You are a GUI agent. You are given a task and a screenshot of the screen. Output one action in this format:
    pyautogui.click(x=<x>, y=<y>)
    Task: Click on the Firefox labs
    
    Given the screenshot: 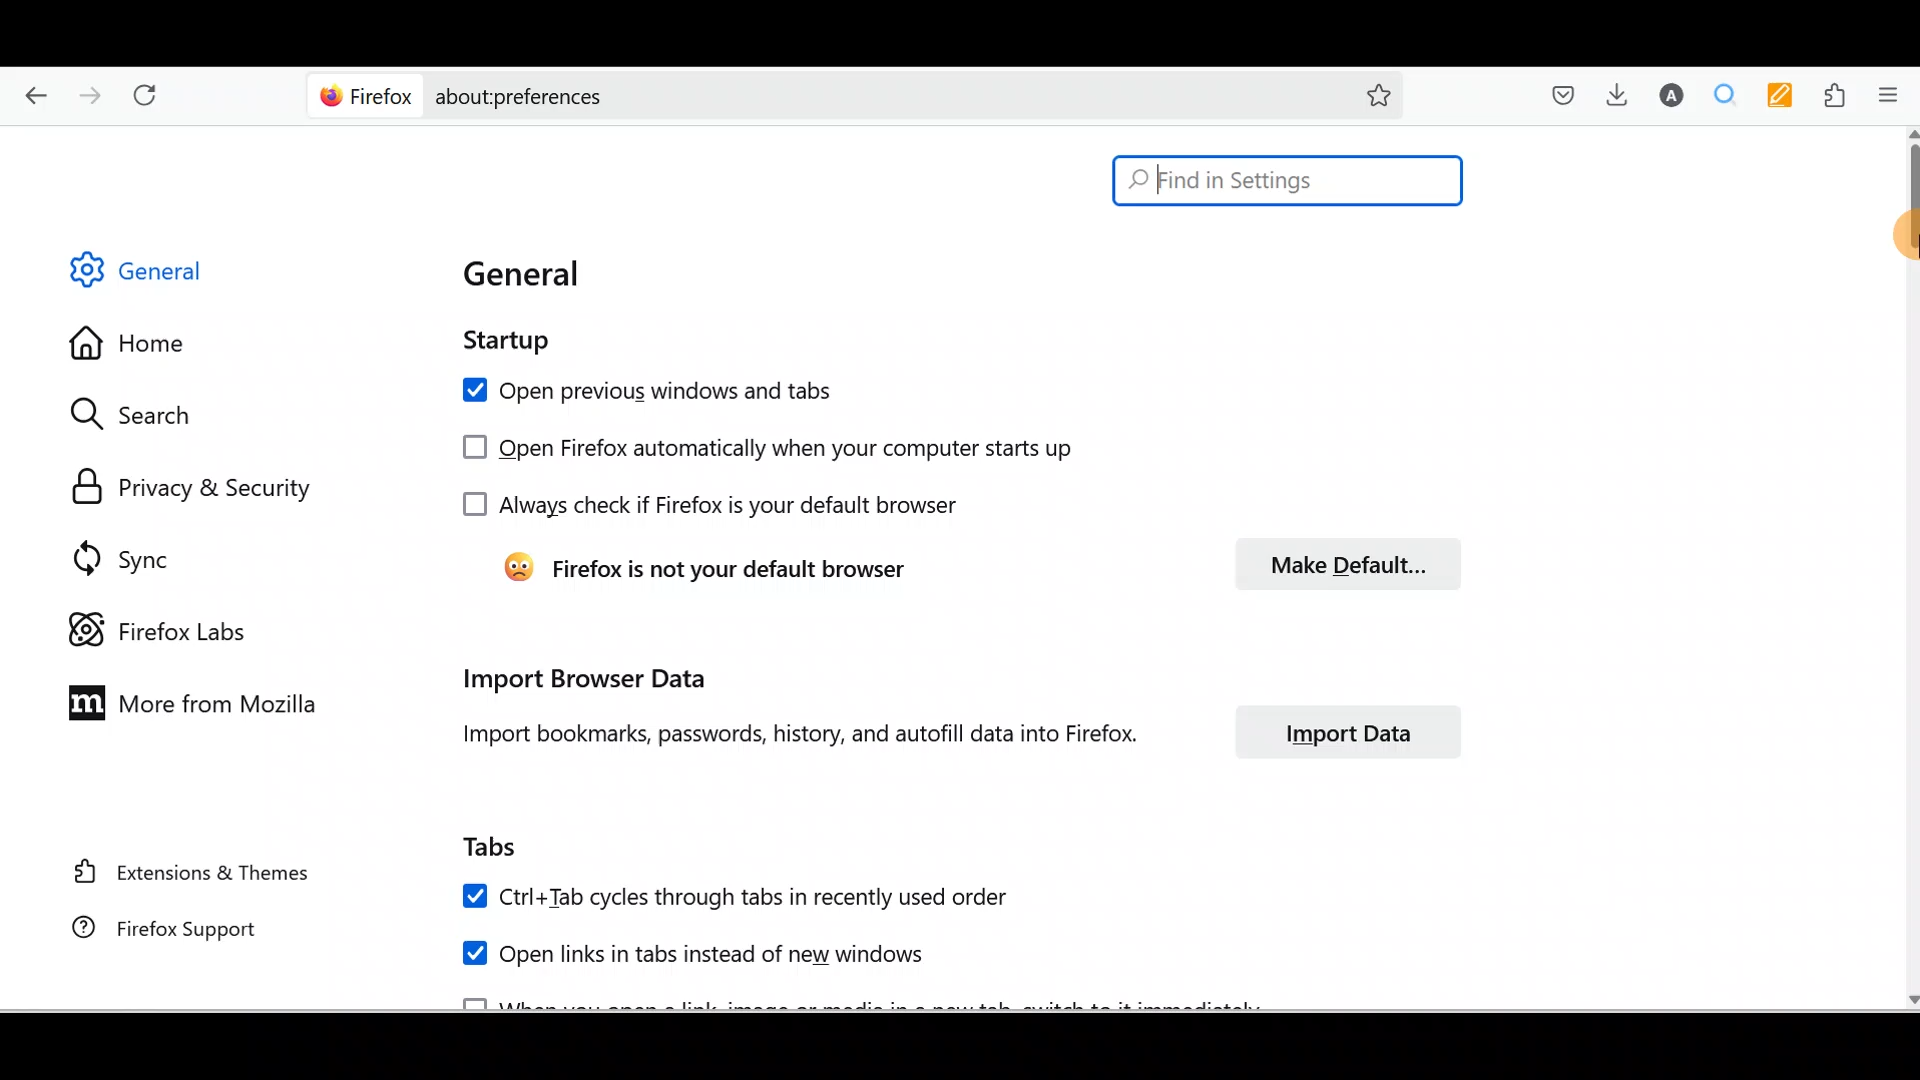 What is the action you would take?
    pyautogui.click(x=151, y=620)
    